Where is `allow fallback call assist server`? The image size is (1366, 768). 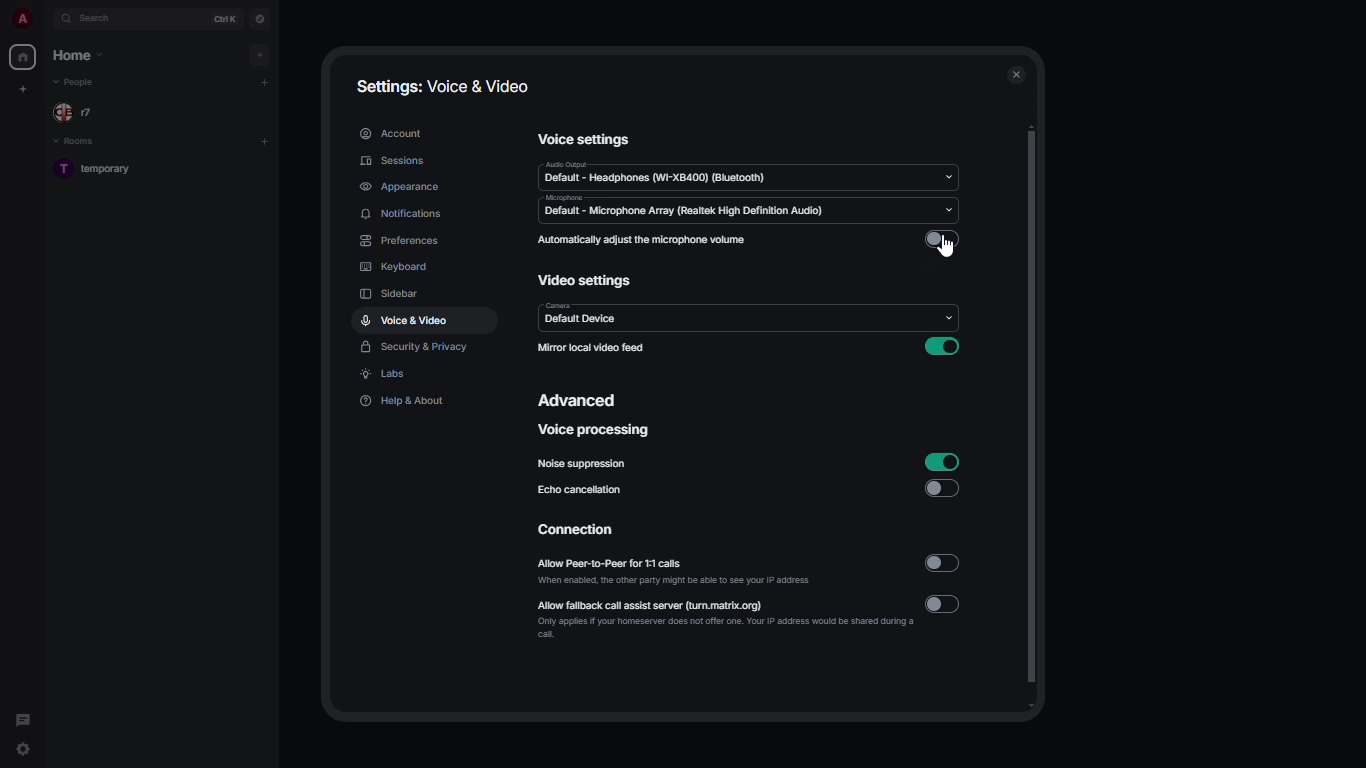
allow fallback call assist server is located at coordinates (726, 617).